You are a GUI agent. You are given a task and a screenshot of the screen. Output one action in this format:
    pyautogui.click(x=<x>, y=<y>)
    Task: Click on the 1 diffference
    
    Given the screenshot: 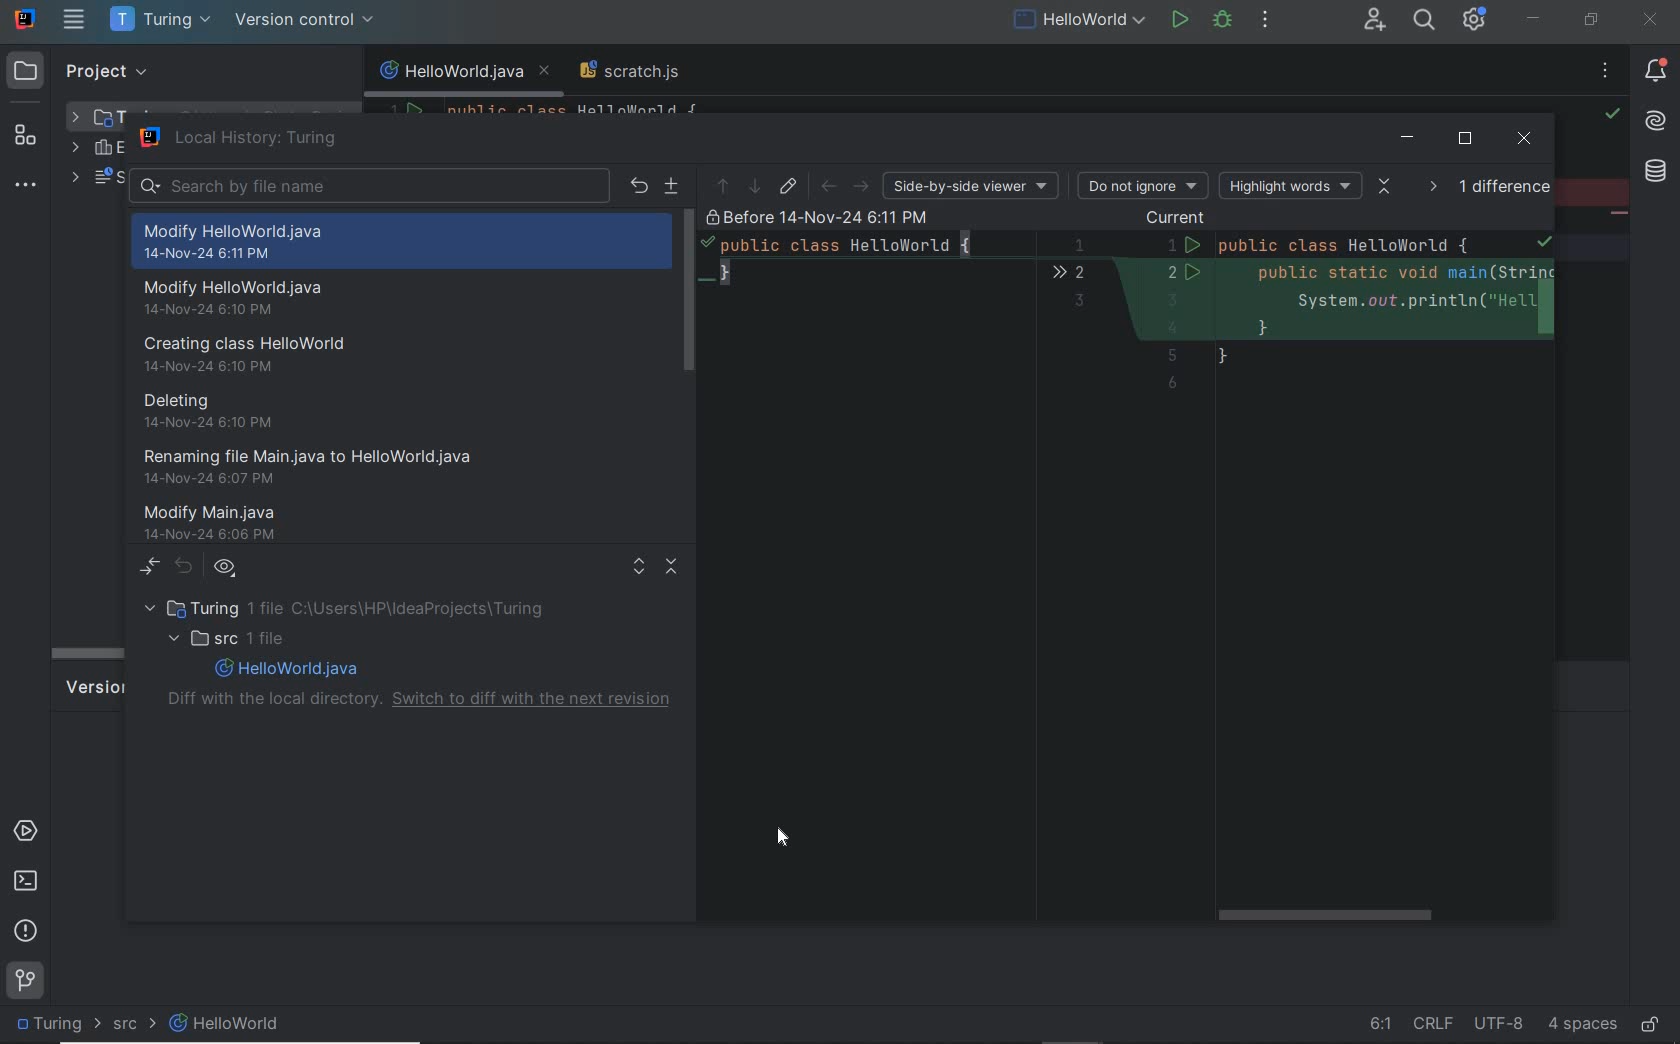 What is the action you would take?
    pyautogui.click(x=1493, y=186)
    